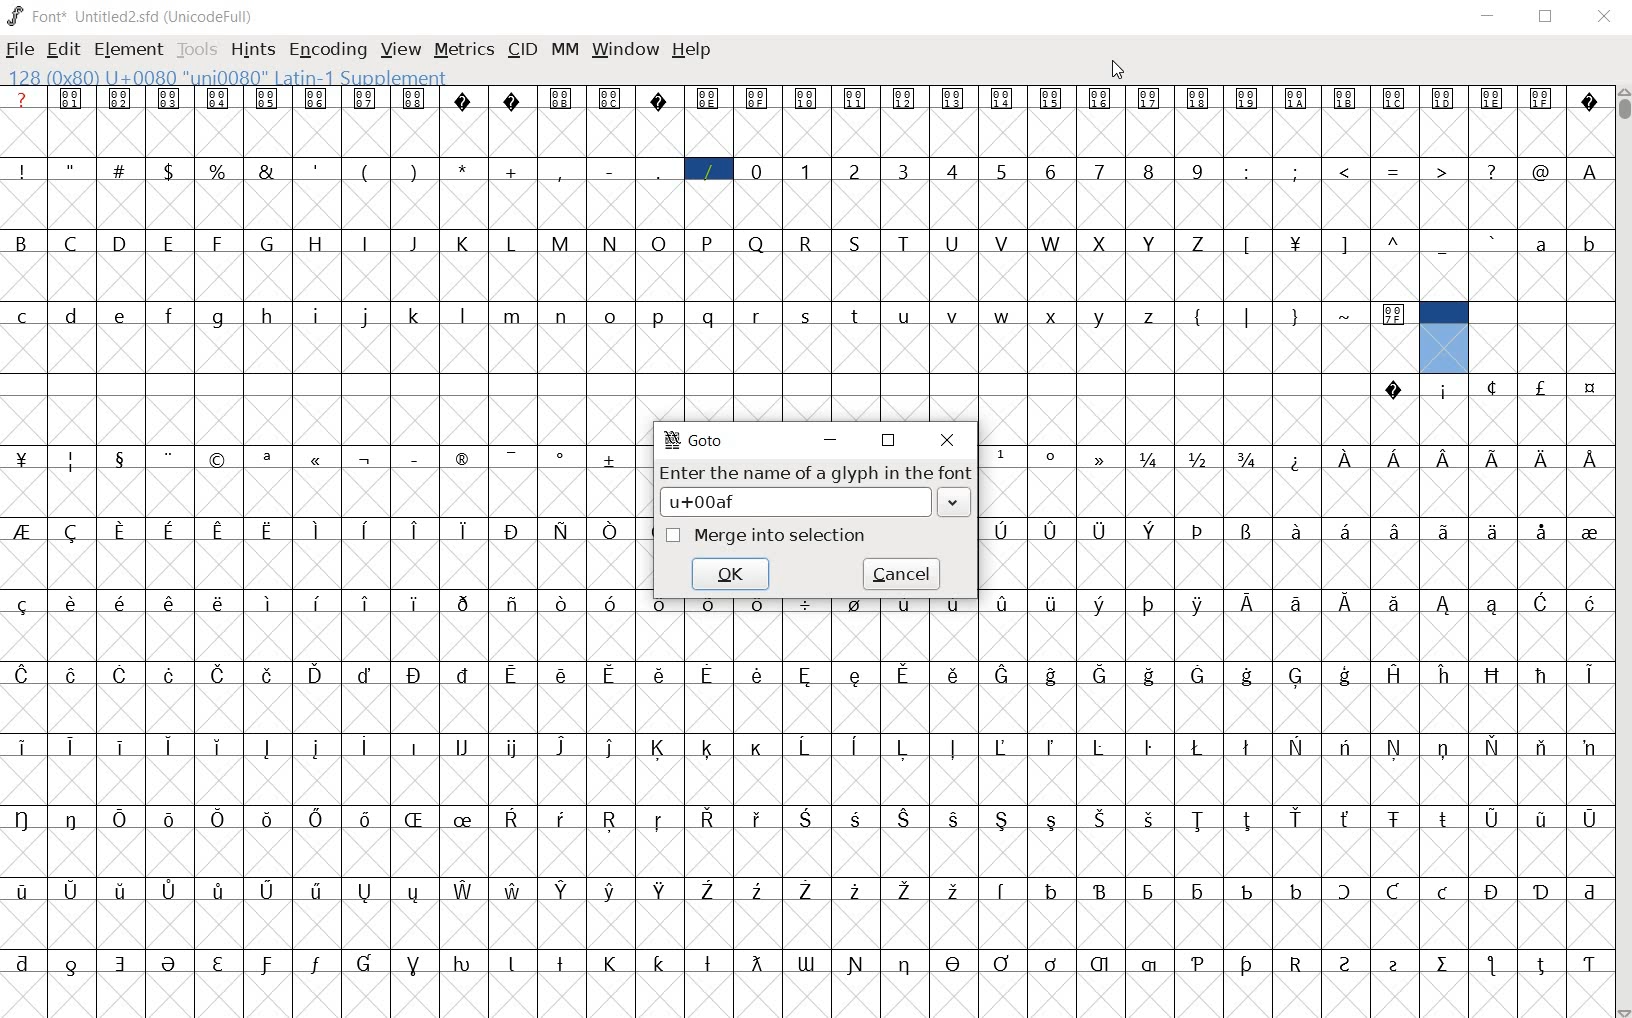 The height and width of the screenshot is (1018, 1632). Describe the element at coordinates (662, 963) in the screenshot. I see `Symbol` at that location.